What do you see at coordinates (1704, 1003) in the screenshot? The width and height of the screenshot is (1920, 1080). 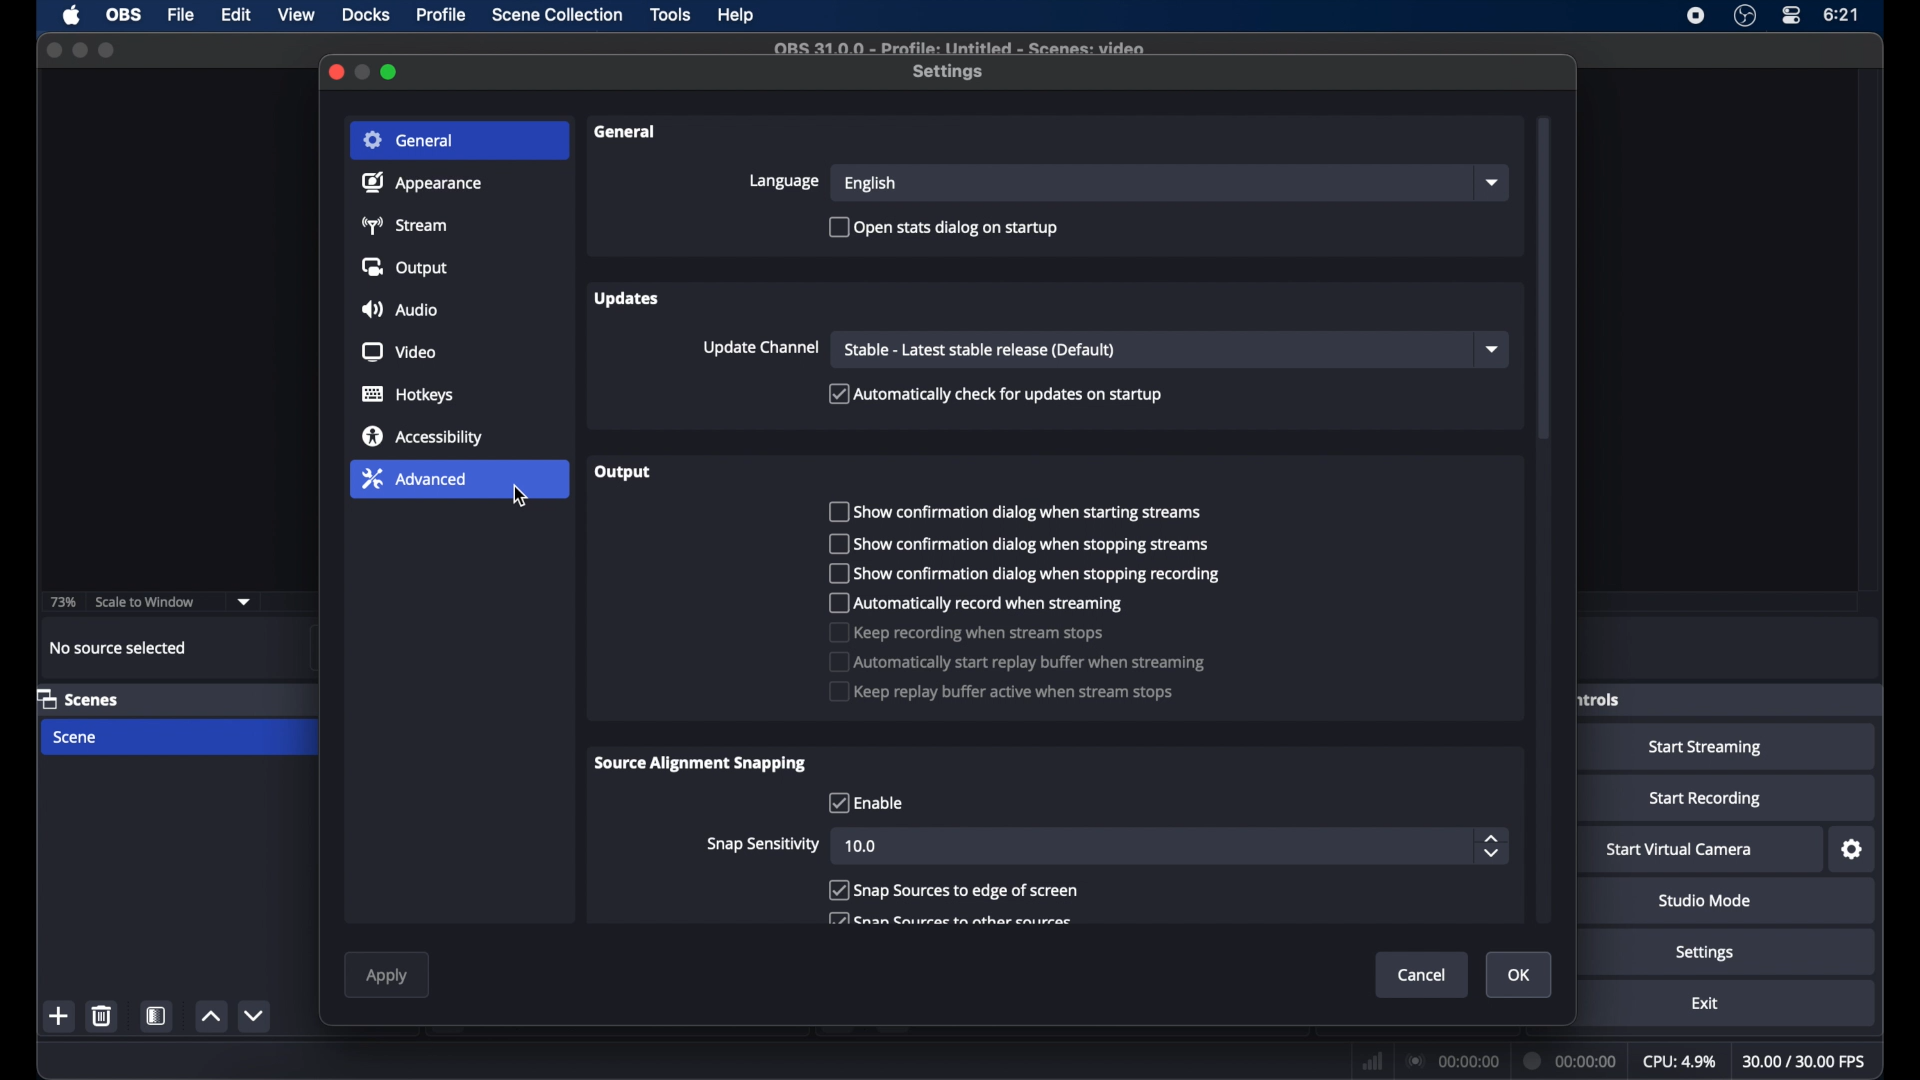 I see `exit` at bounding box center [1704, 1003].